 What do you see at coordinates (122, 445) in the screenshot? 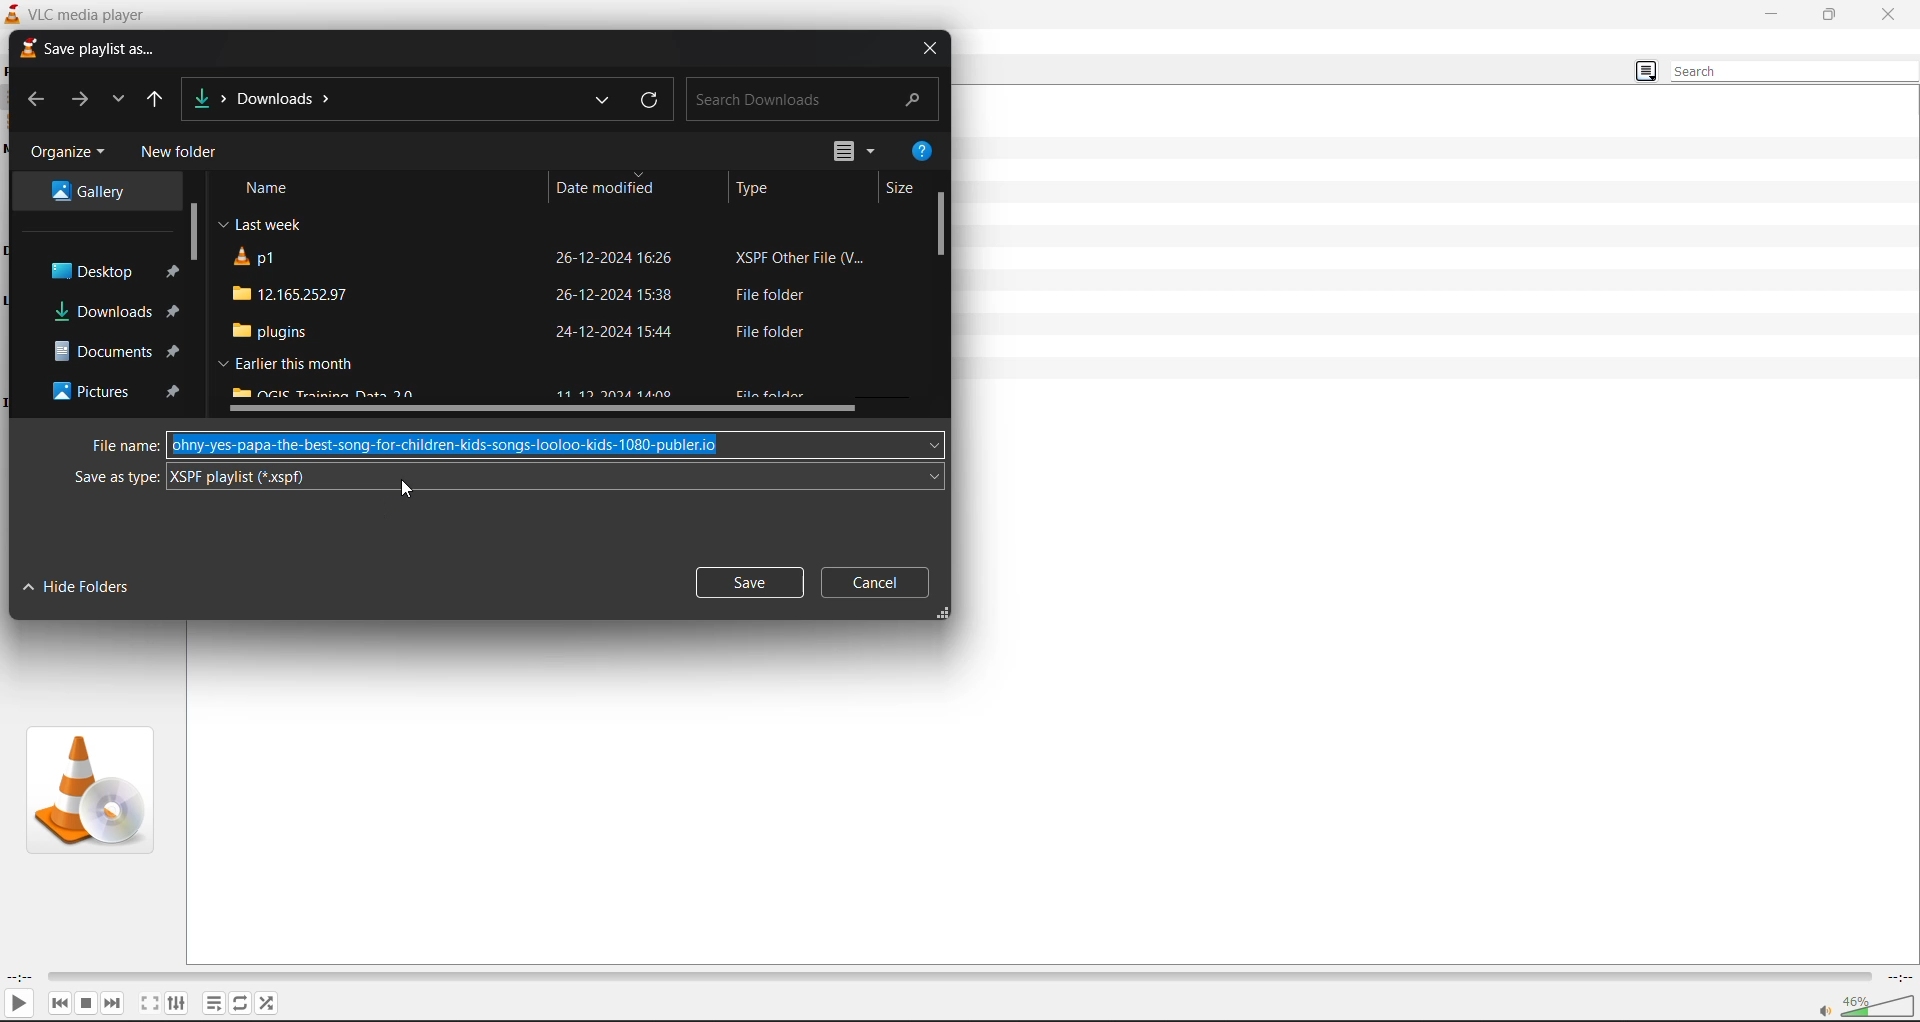
I see `file name` at bounding box center [122, 445].